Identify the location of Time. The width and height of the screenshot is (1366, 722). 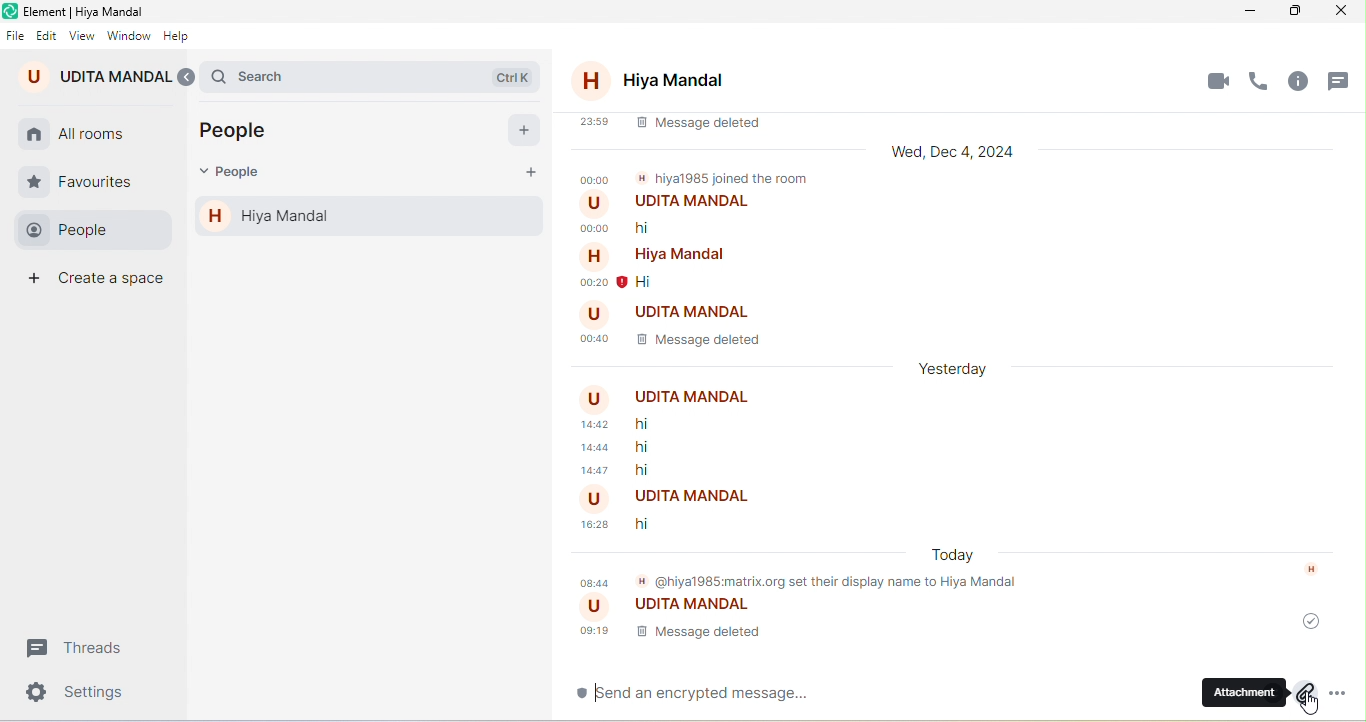
(596, 180).